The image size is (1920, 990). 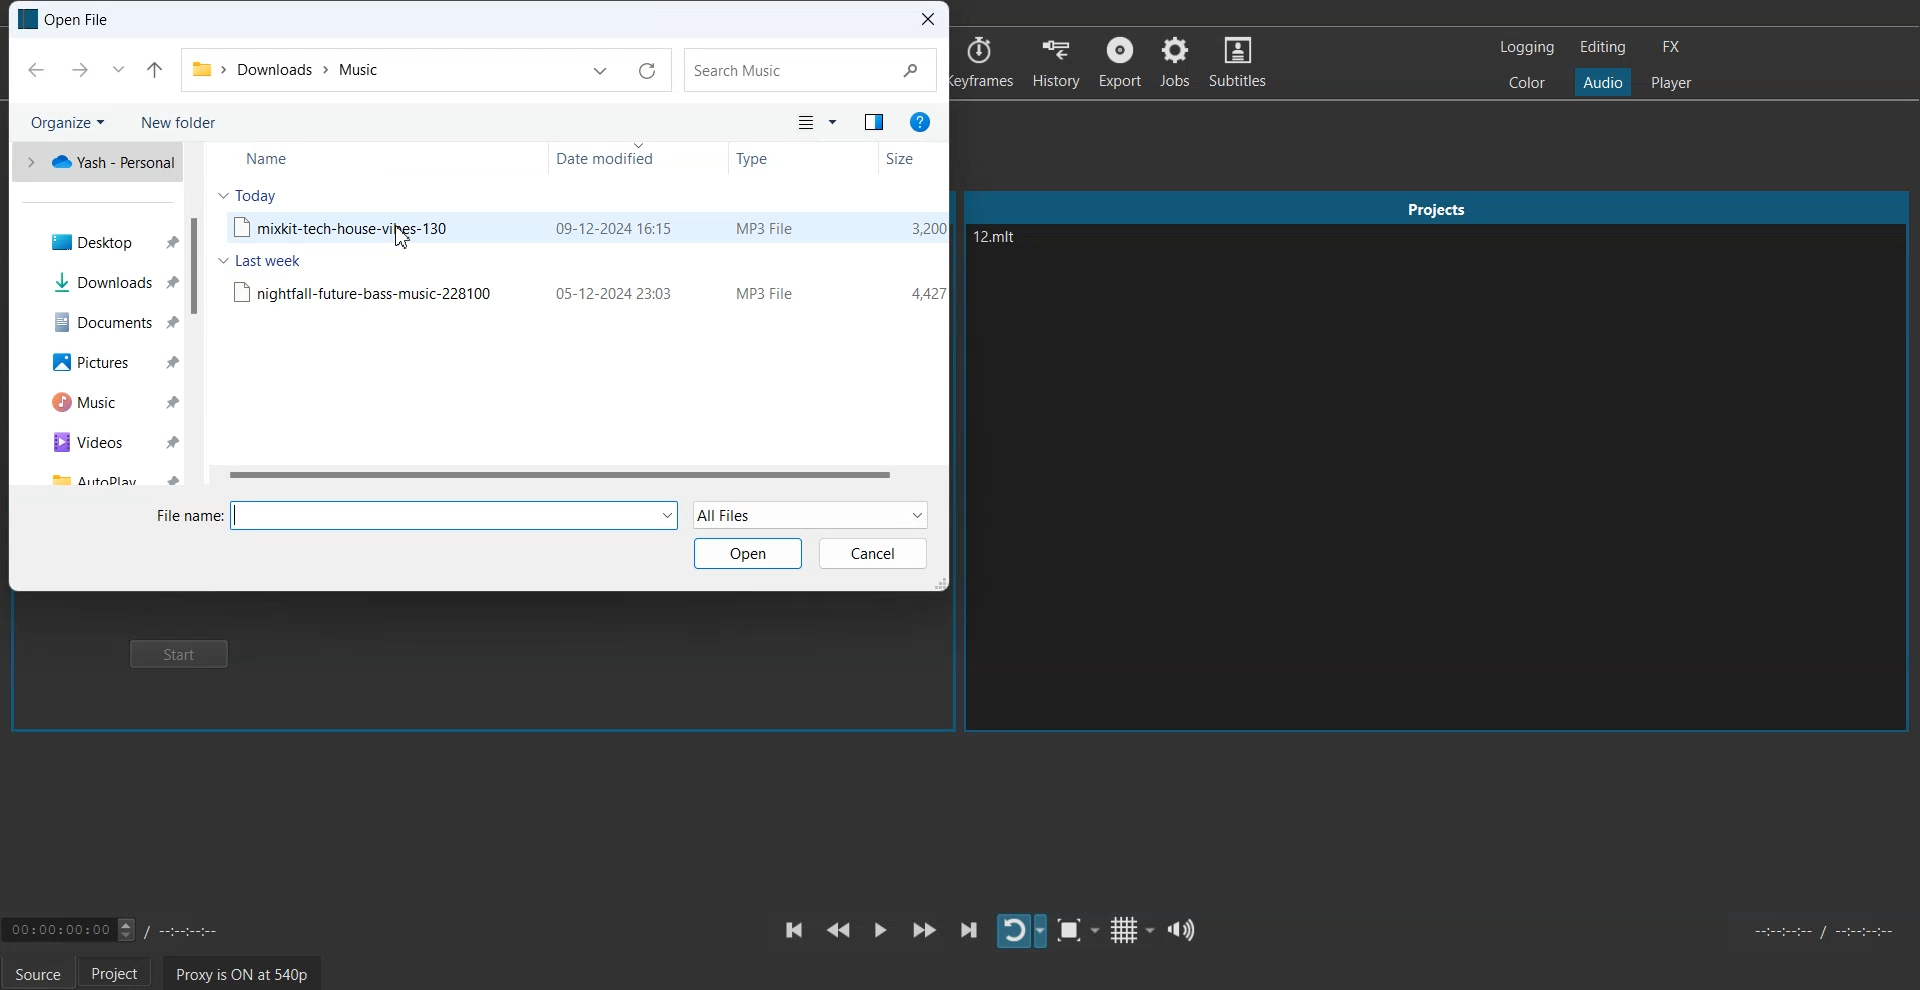 What do you see at coordinates (1055, 257) in the screenshot?
I see `Text 1` at bounding box center [1055, 257].